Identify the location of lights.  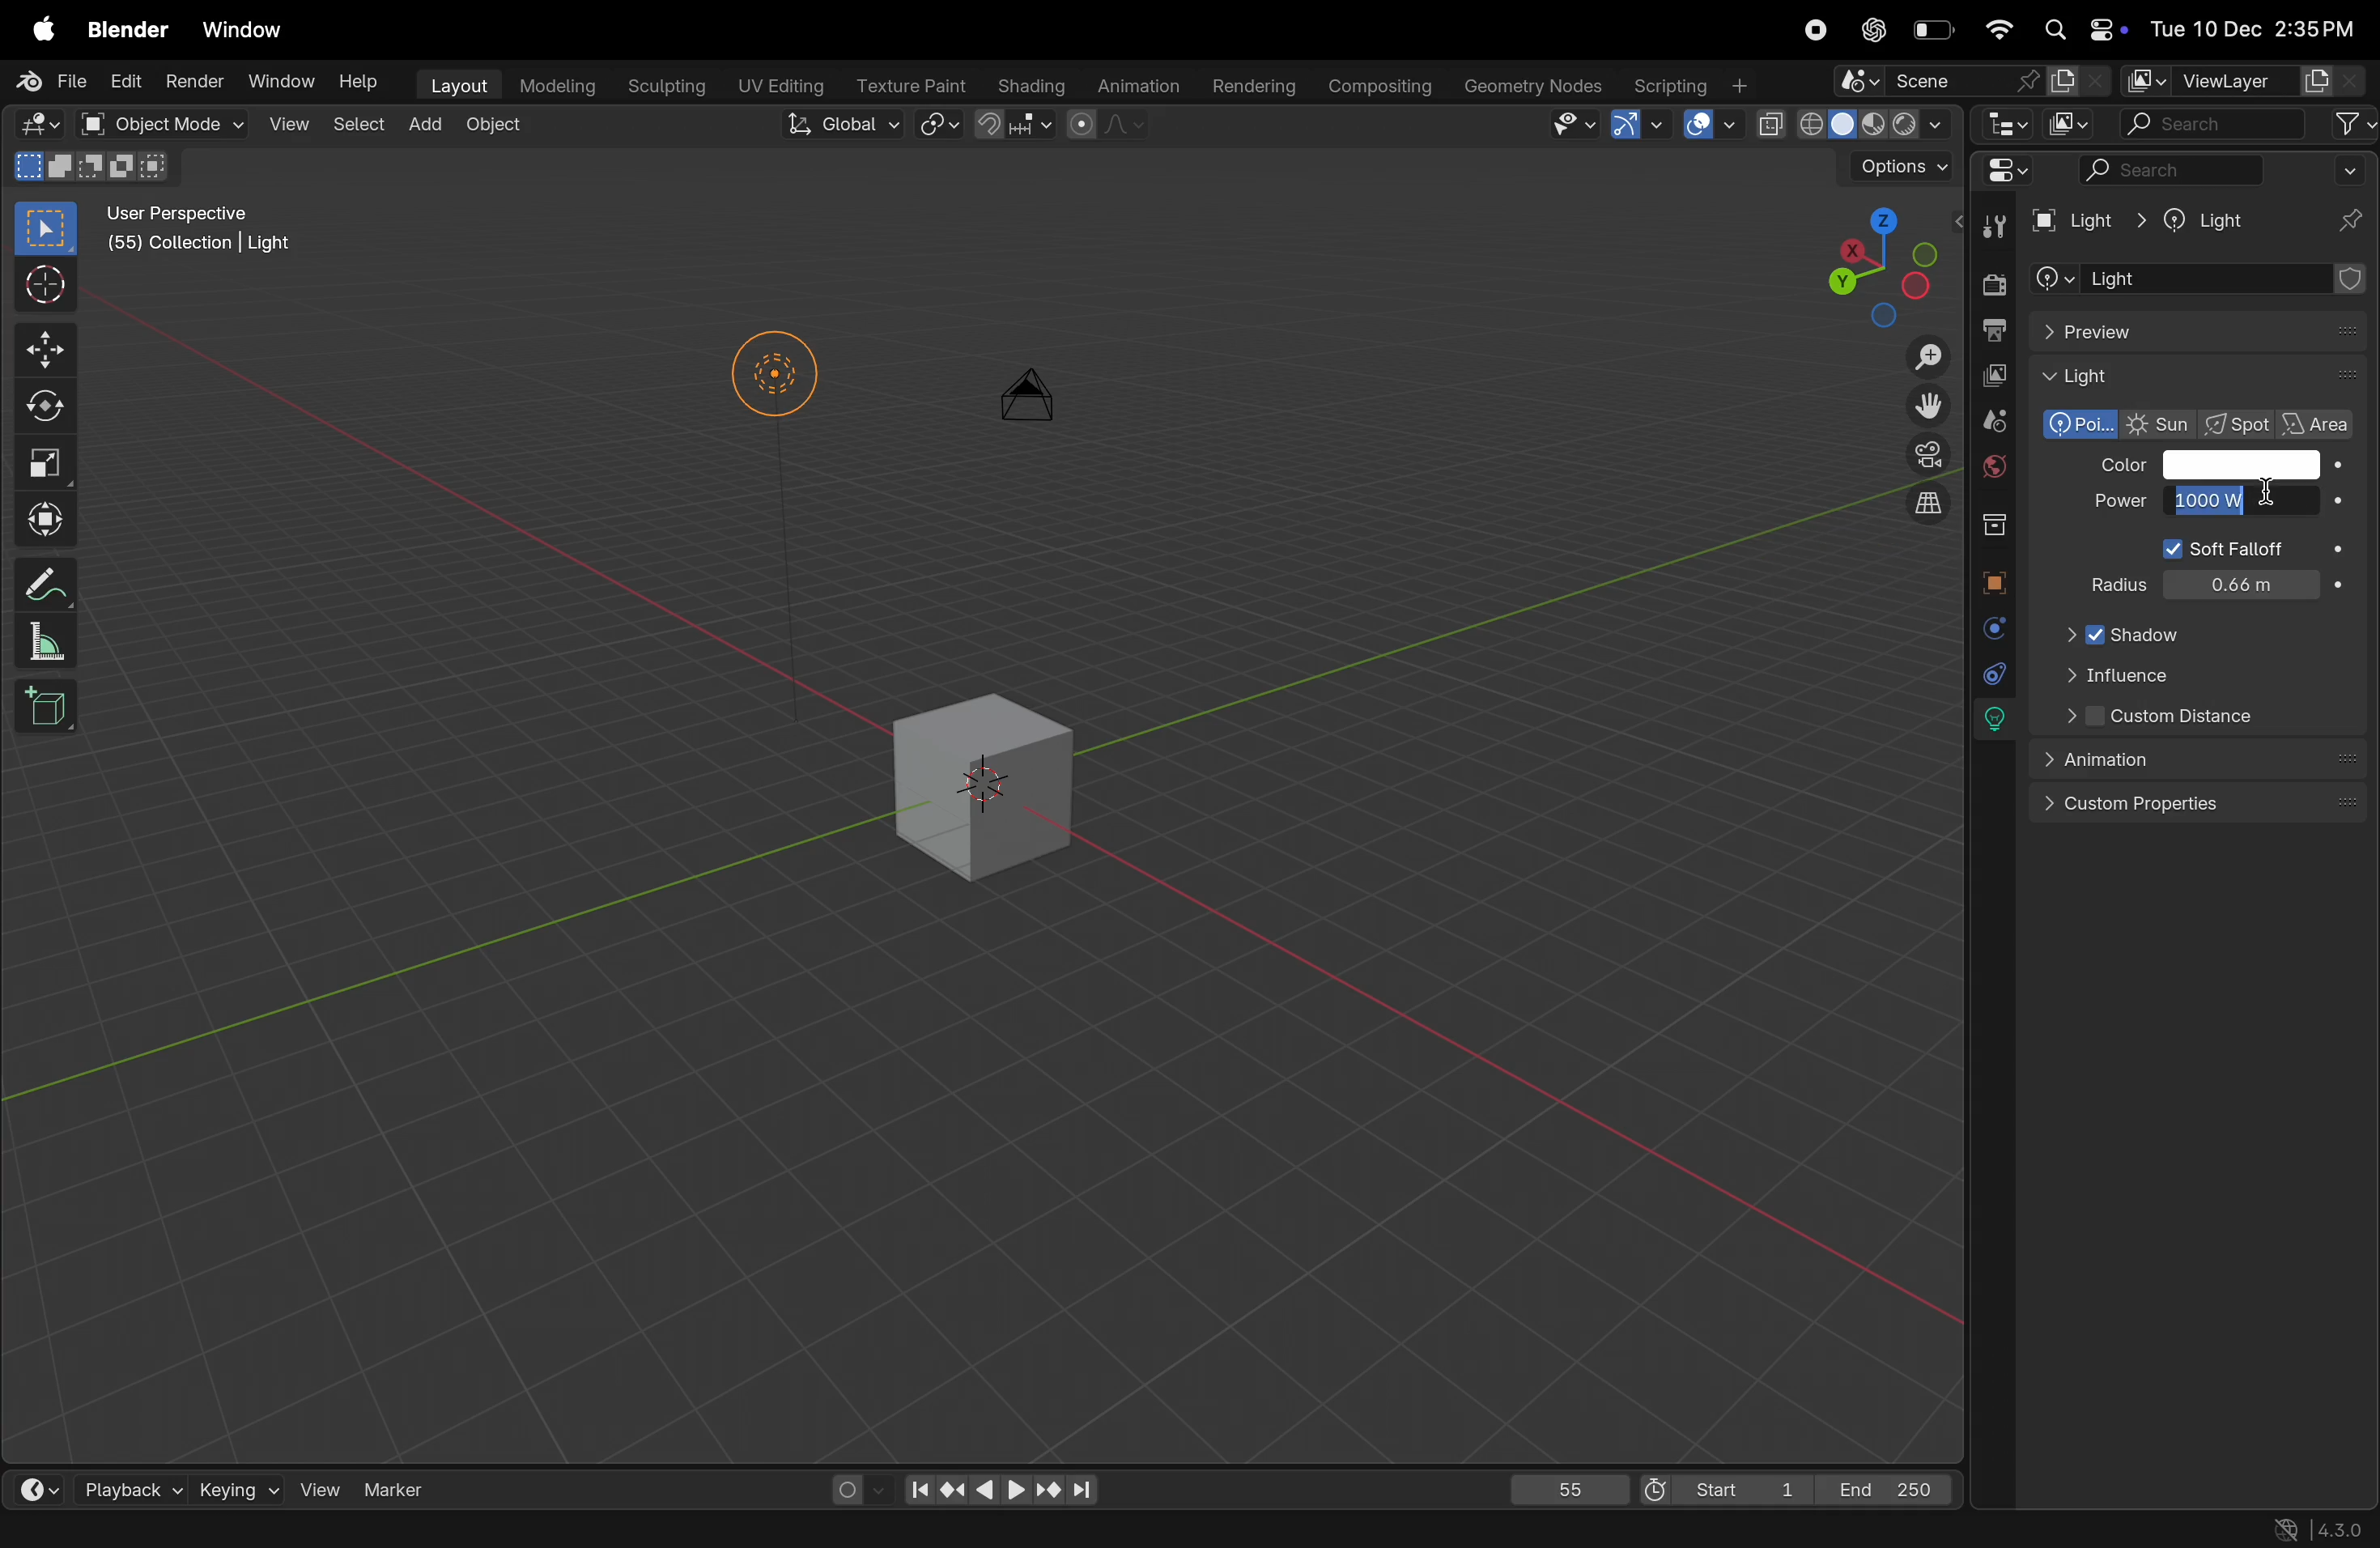
(1992, 721).